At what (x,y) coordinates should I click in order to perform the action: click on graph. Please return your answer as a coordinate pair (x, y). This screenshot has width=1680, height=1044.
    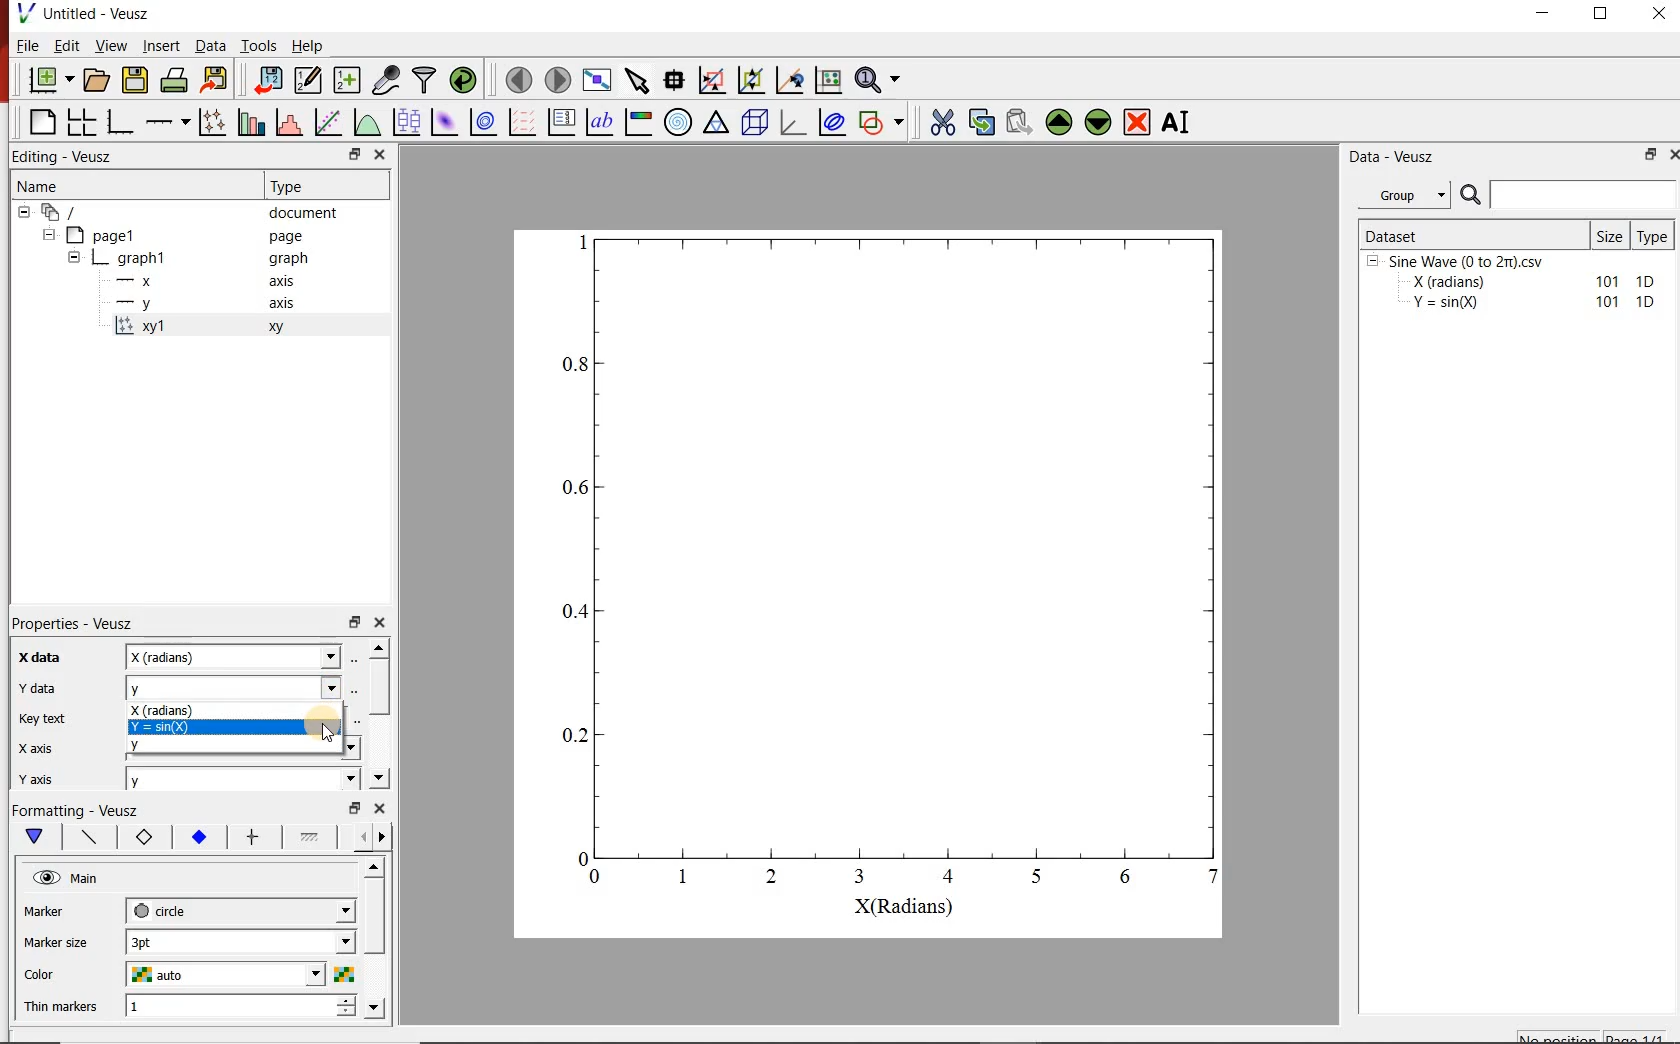
    Looking at the image, I should click on (286, 257).